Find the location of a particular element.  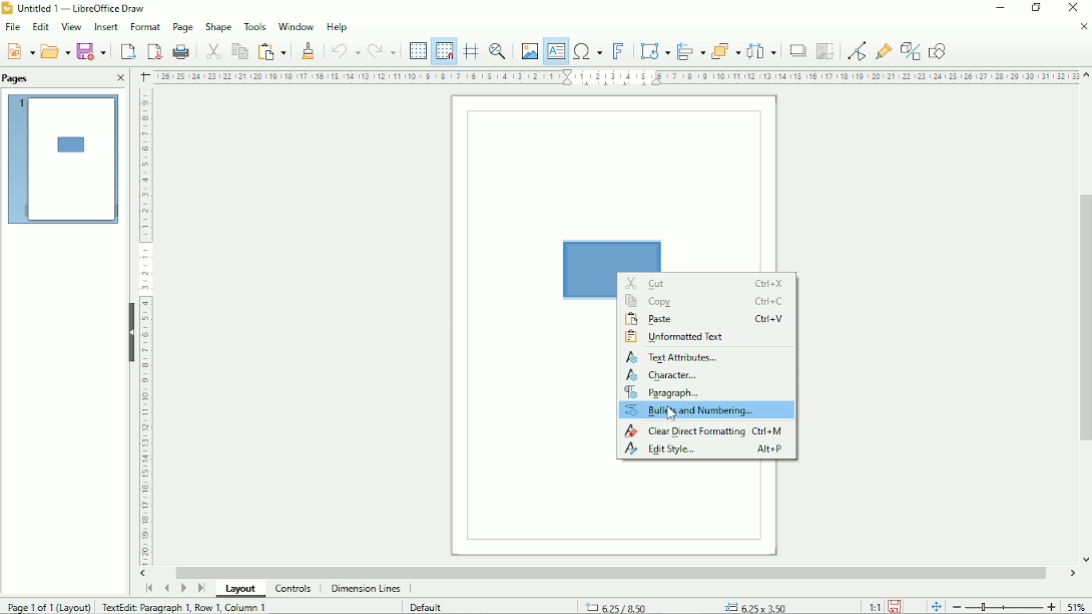

Close is located at coordinates (121, 78).